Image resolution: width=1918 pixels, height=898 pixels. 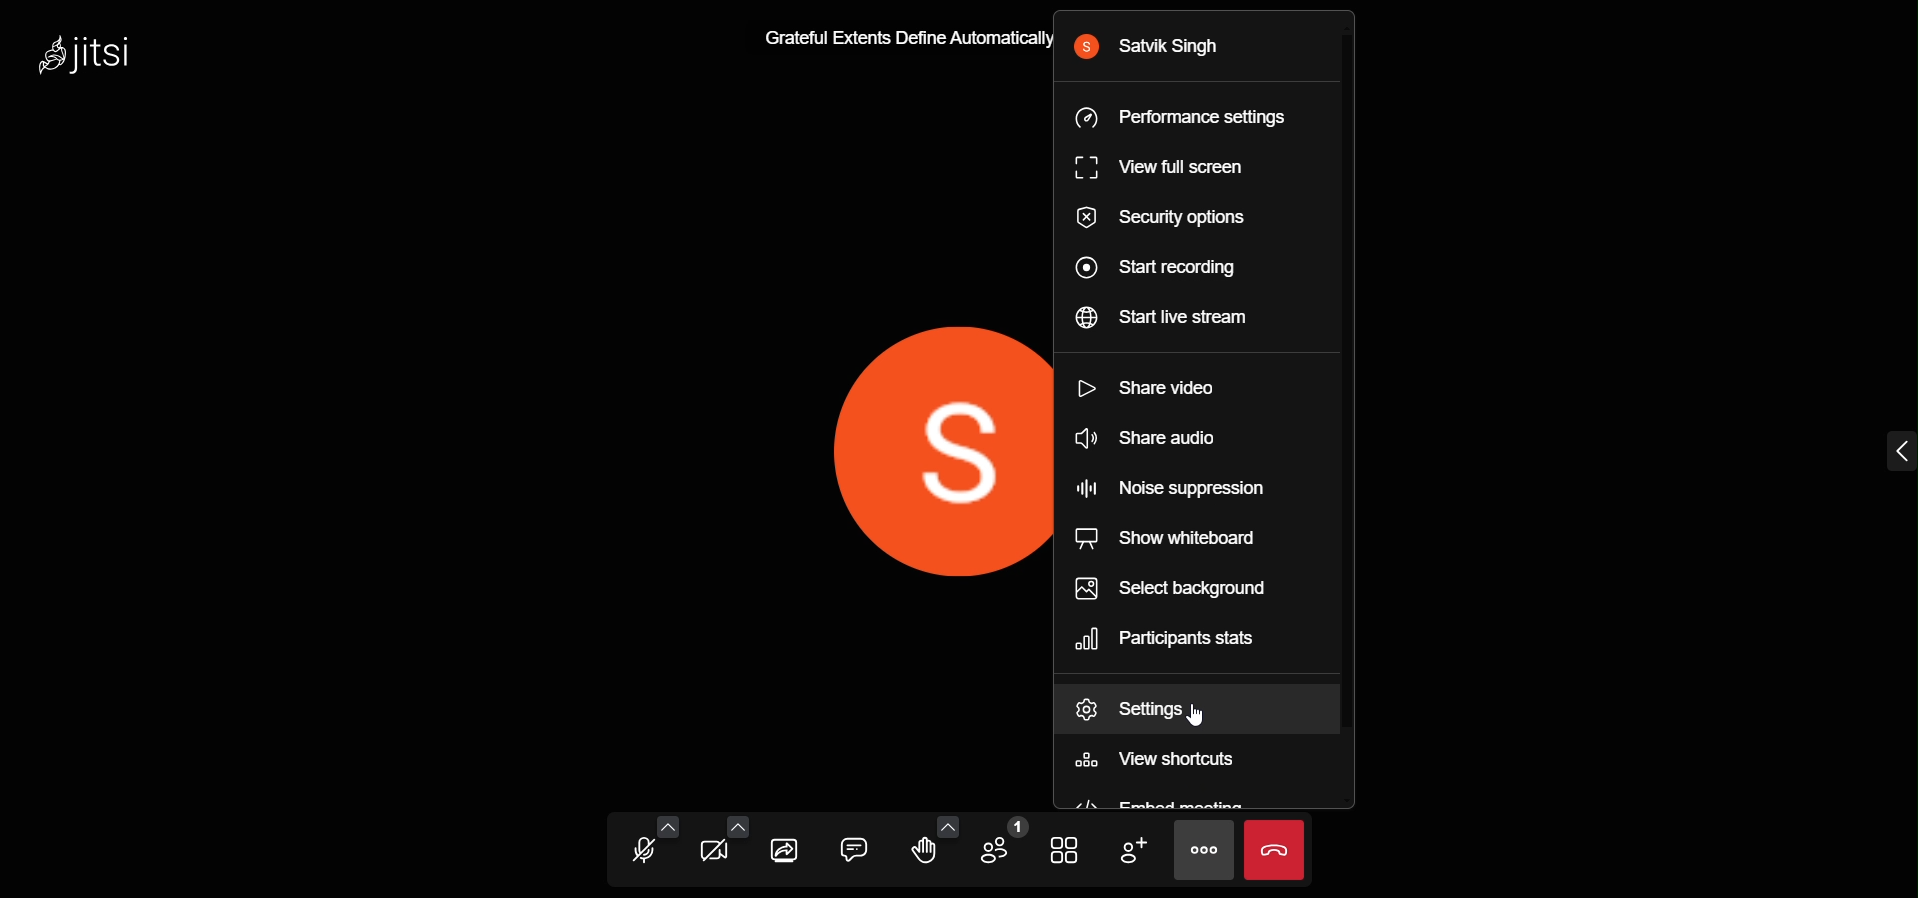 What do you see at coordinates (1068, 849) in the screenshot?
I see `tile view` at bounding box center [1068, 849].